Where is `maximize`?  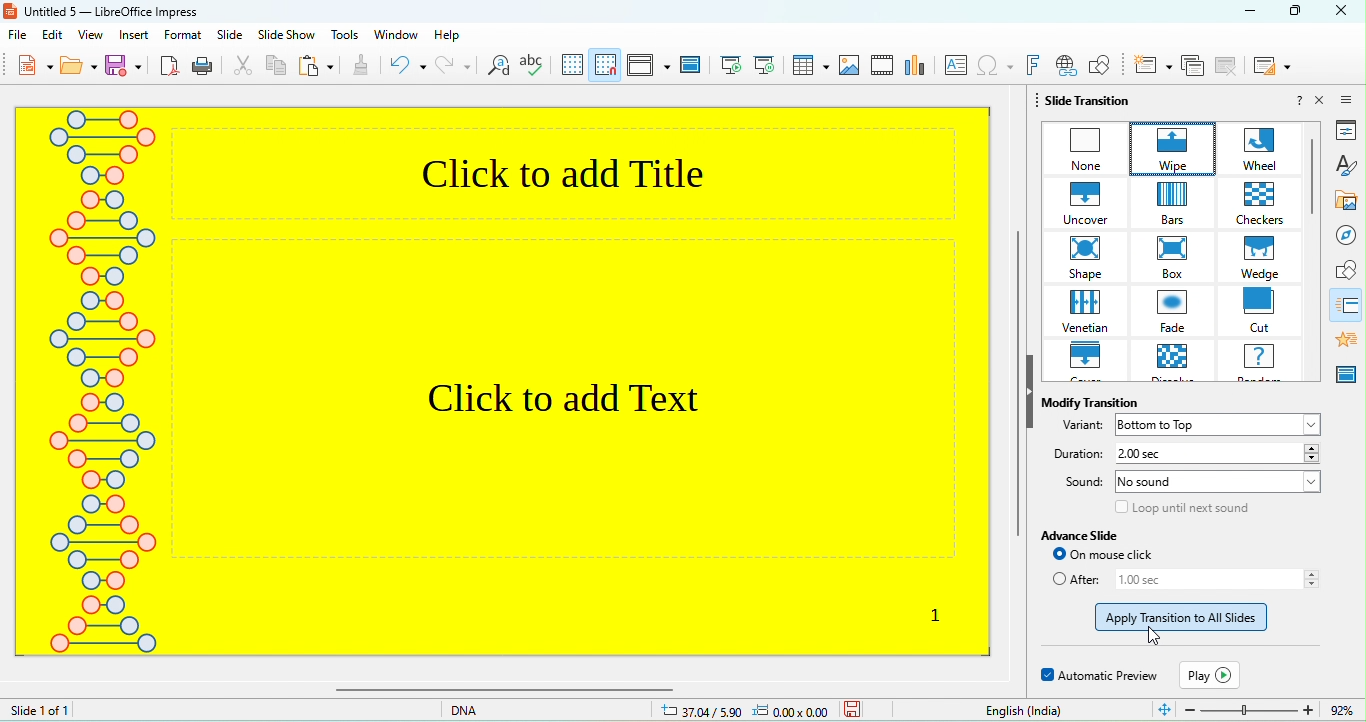
maximize is located at coordinates (1300, 10).